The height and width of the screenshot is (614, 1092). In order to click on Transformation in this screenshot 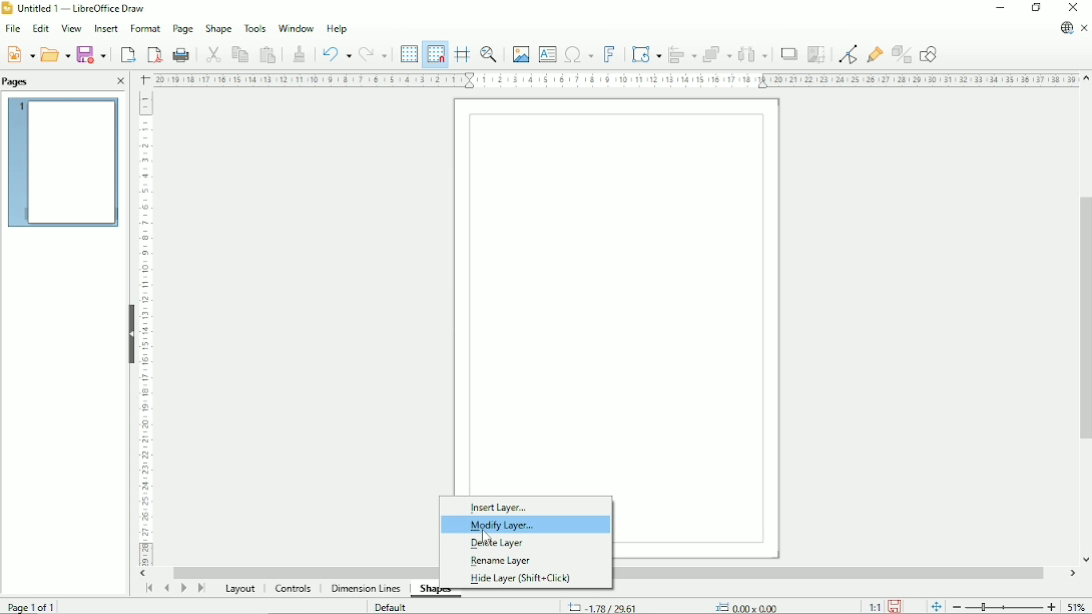, I will do `click(646, 53)`.